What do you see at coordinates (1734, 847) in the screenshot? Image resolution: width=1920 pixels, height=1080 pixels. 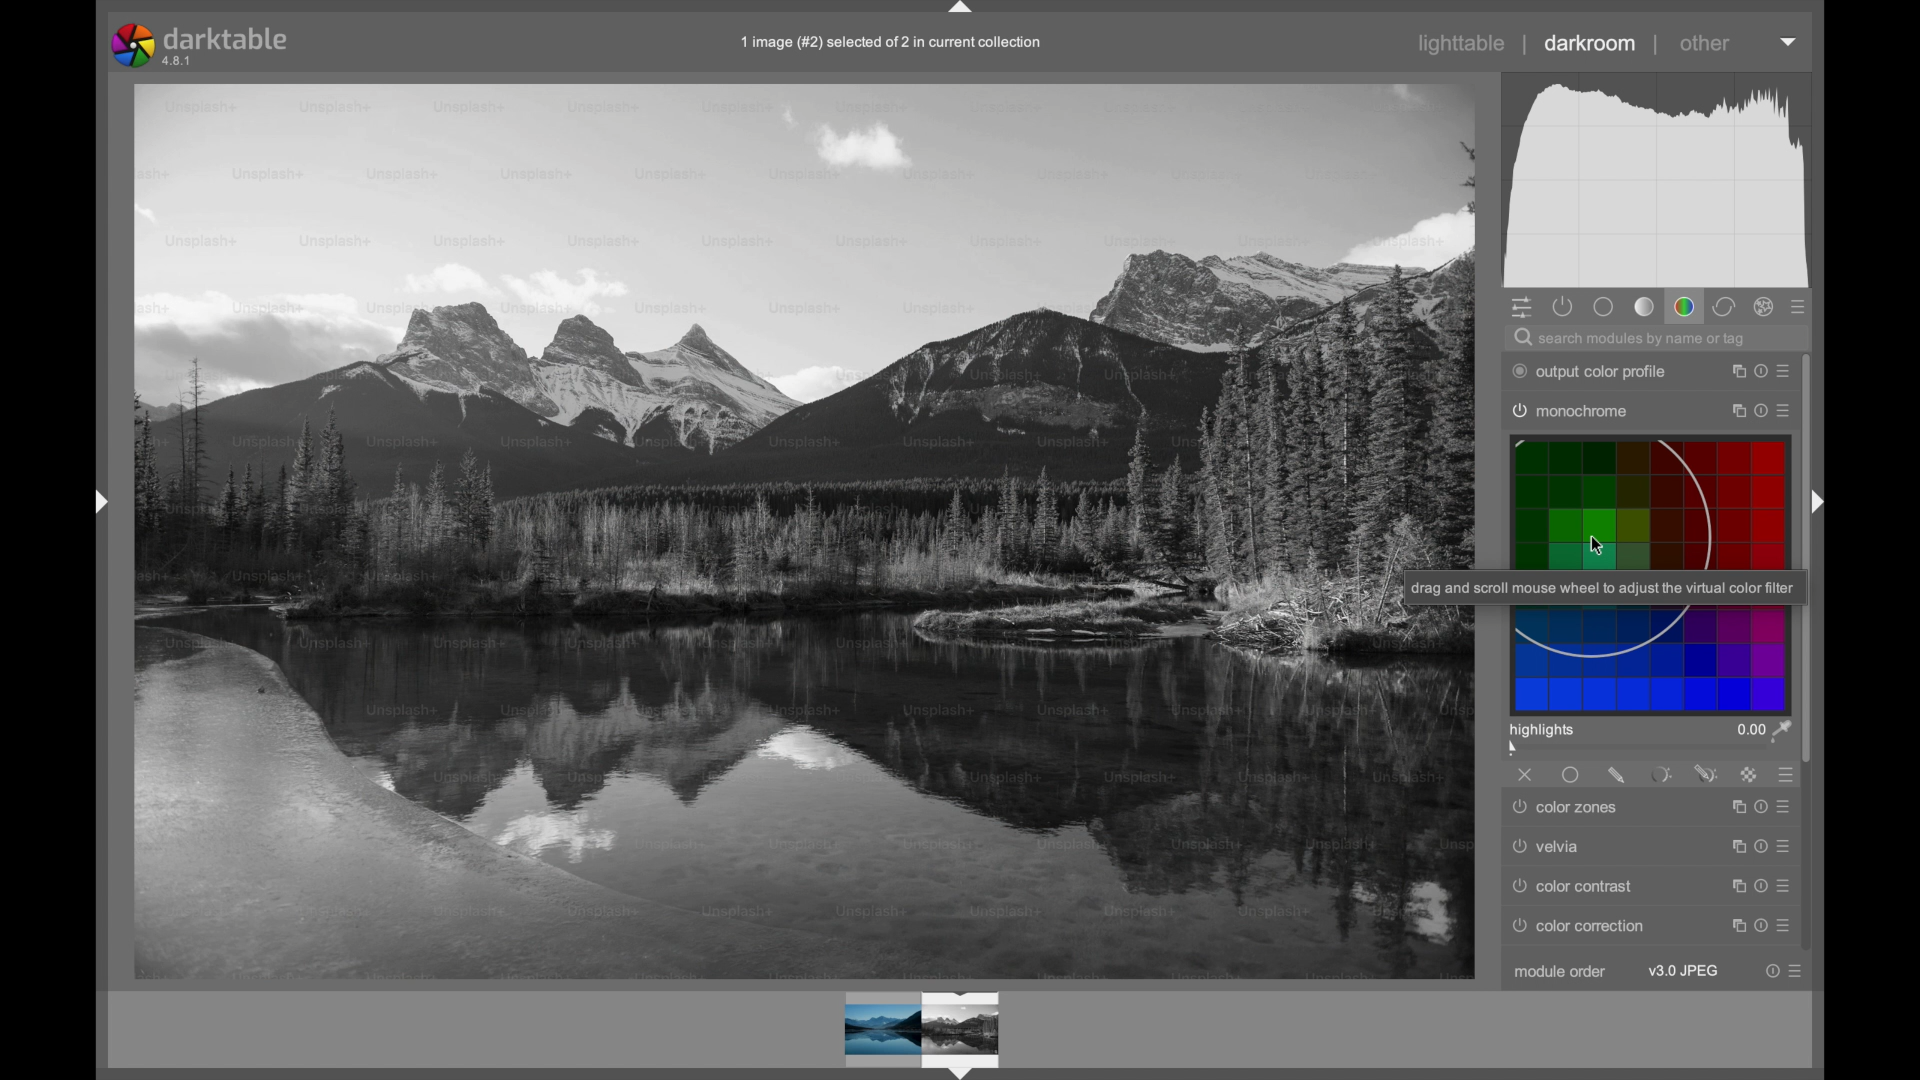 I see `instance` at bounding box center [1734, 847].